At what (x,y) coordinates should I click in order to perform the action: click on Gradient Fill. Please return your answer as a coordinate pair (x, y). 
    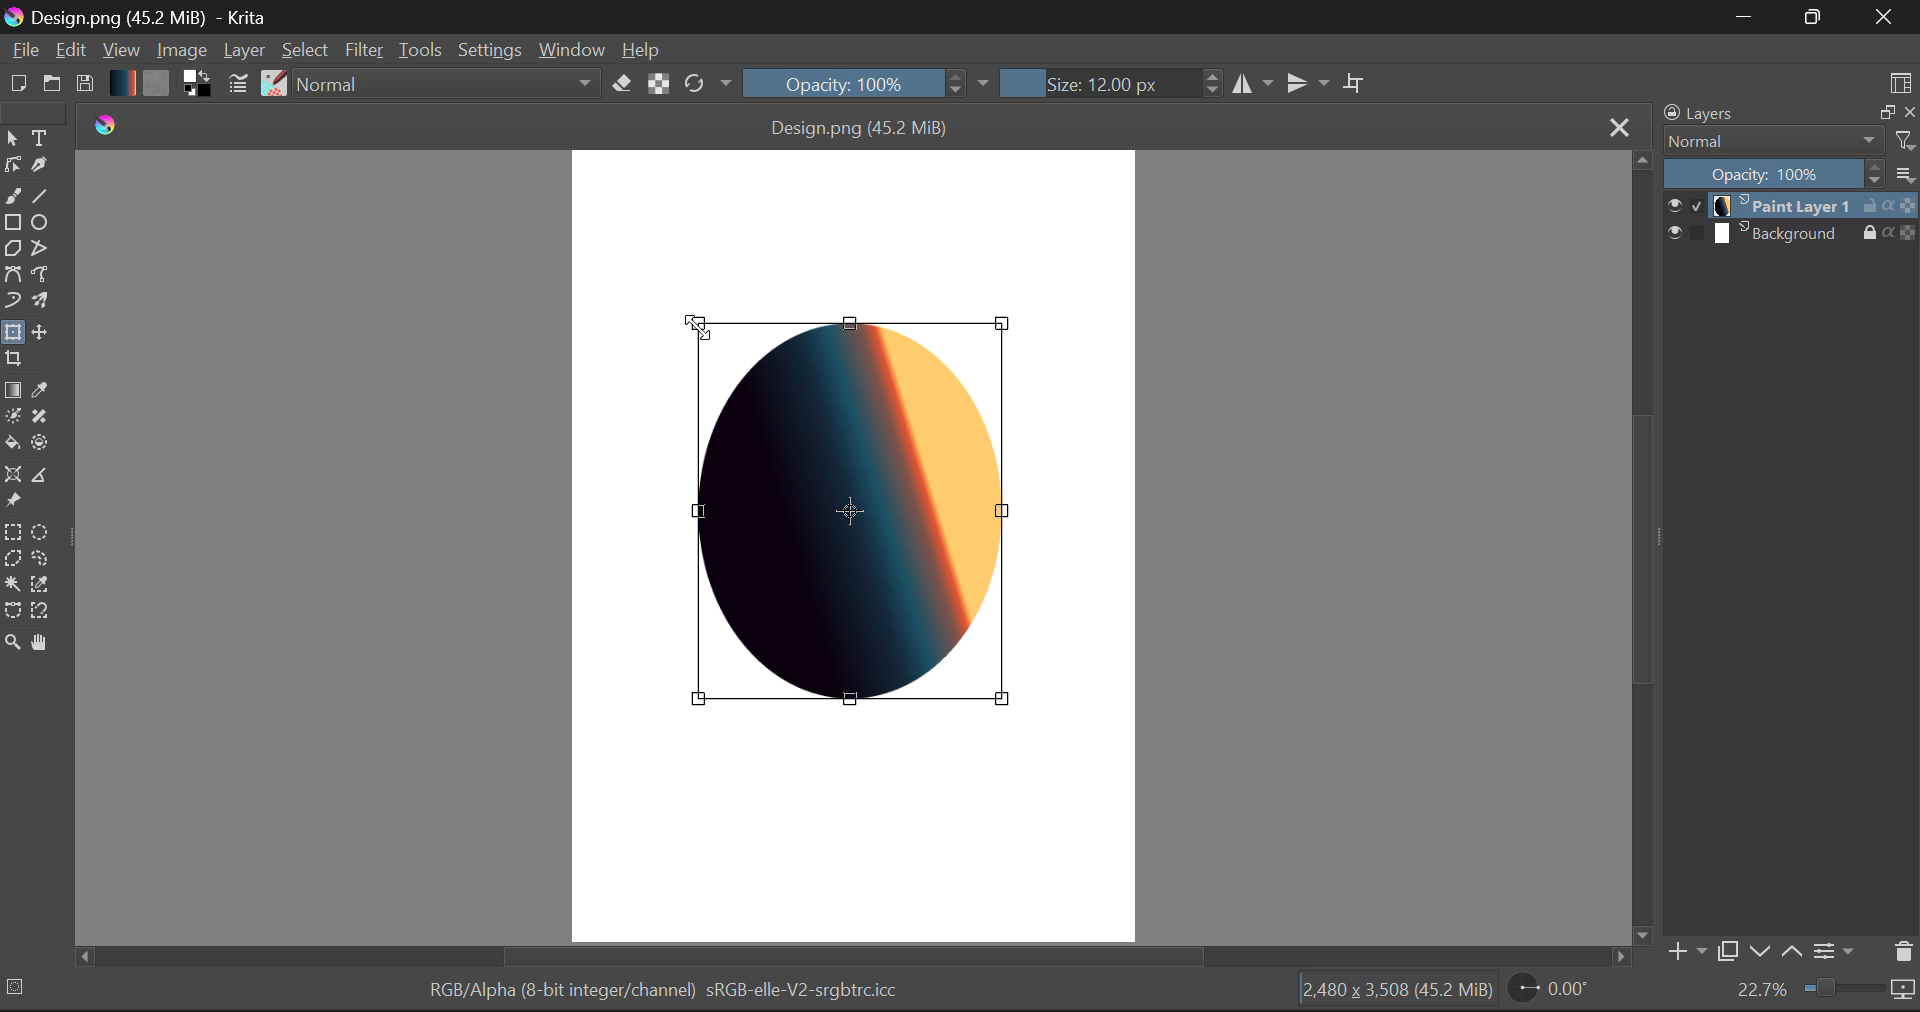
    Looking at the image, I should click on (12, 389).